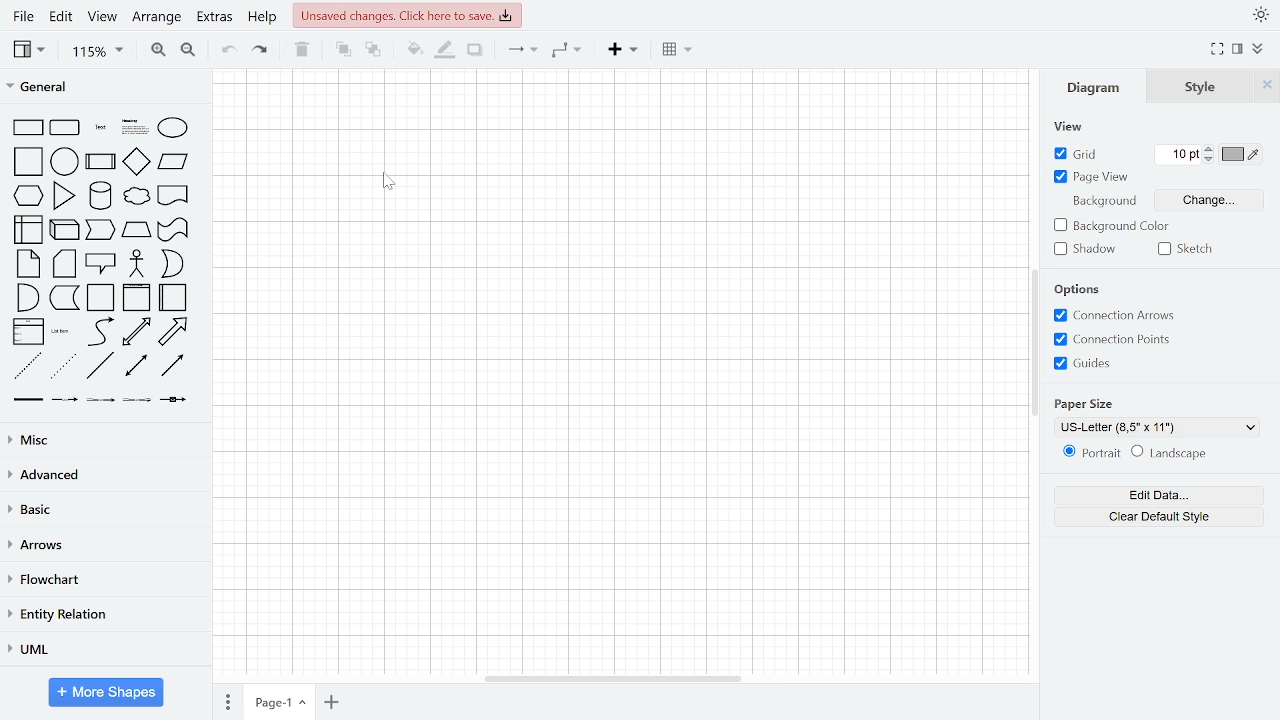 The height and width of the screenshot is (720, 1280). I want to click on document, so click(174, 195).